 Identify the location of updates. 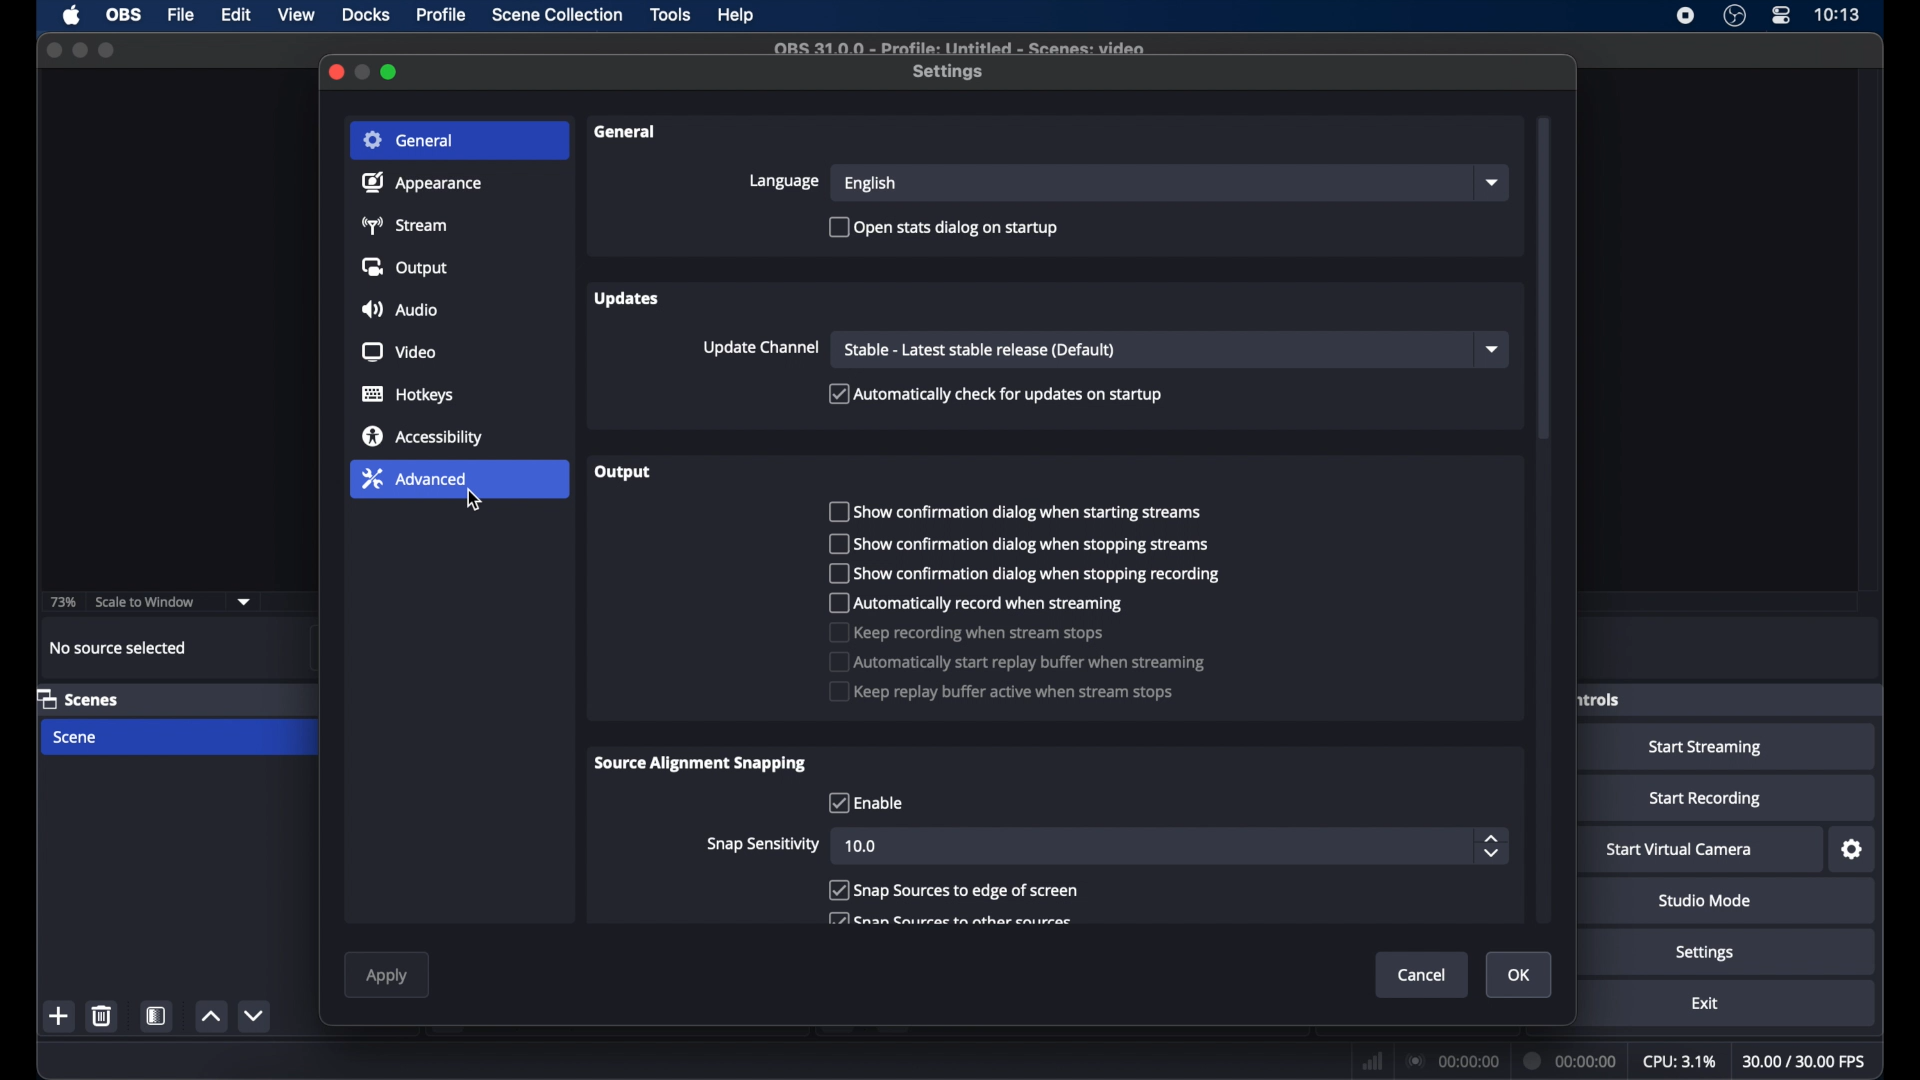
(628, 300).